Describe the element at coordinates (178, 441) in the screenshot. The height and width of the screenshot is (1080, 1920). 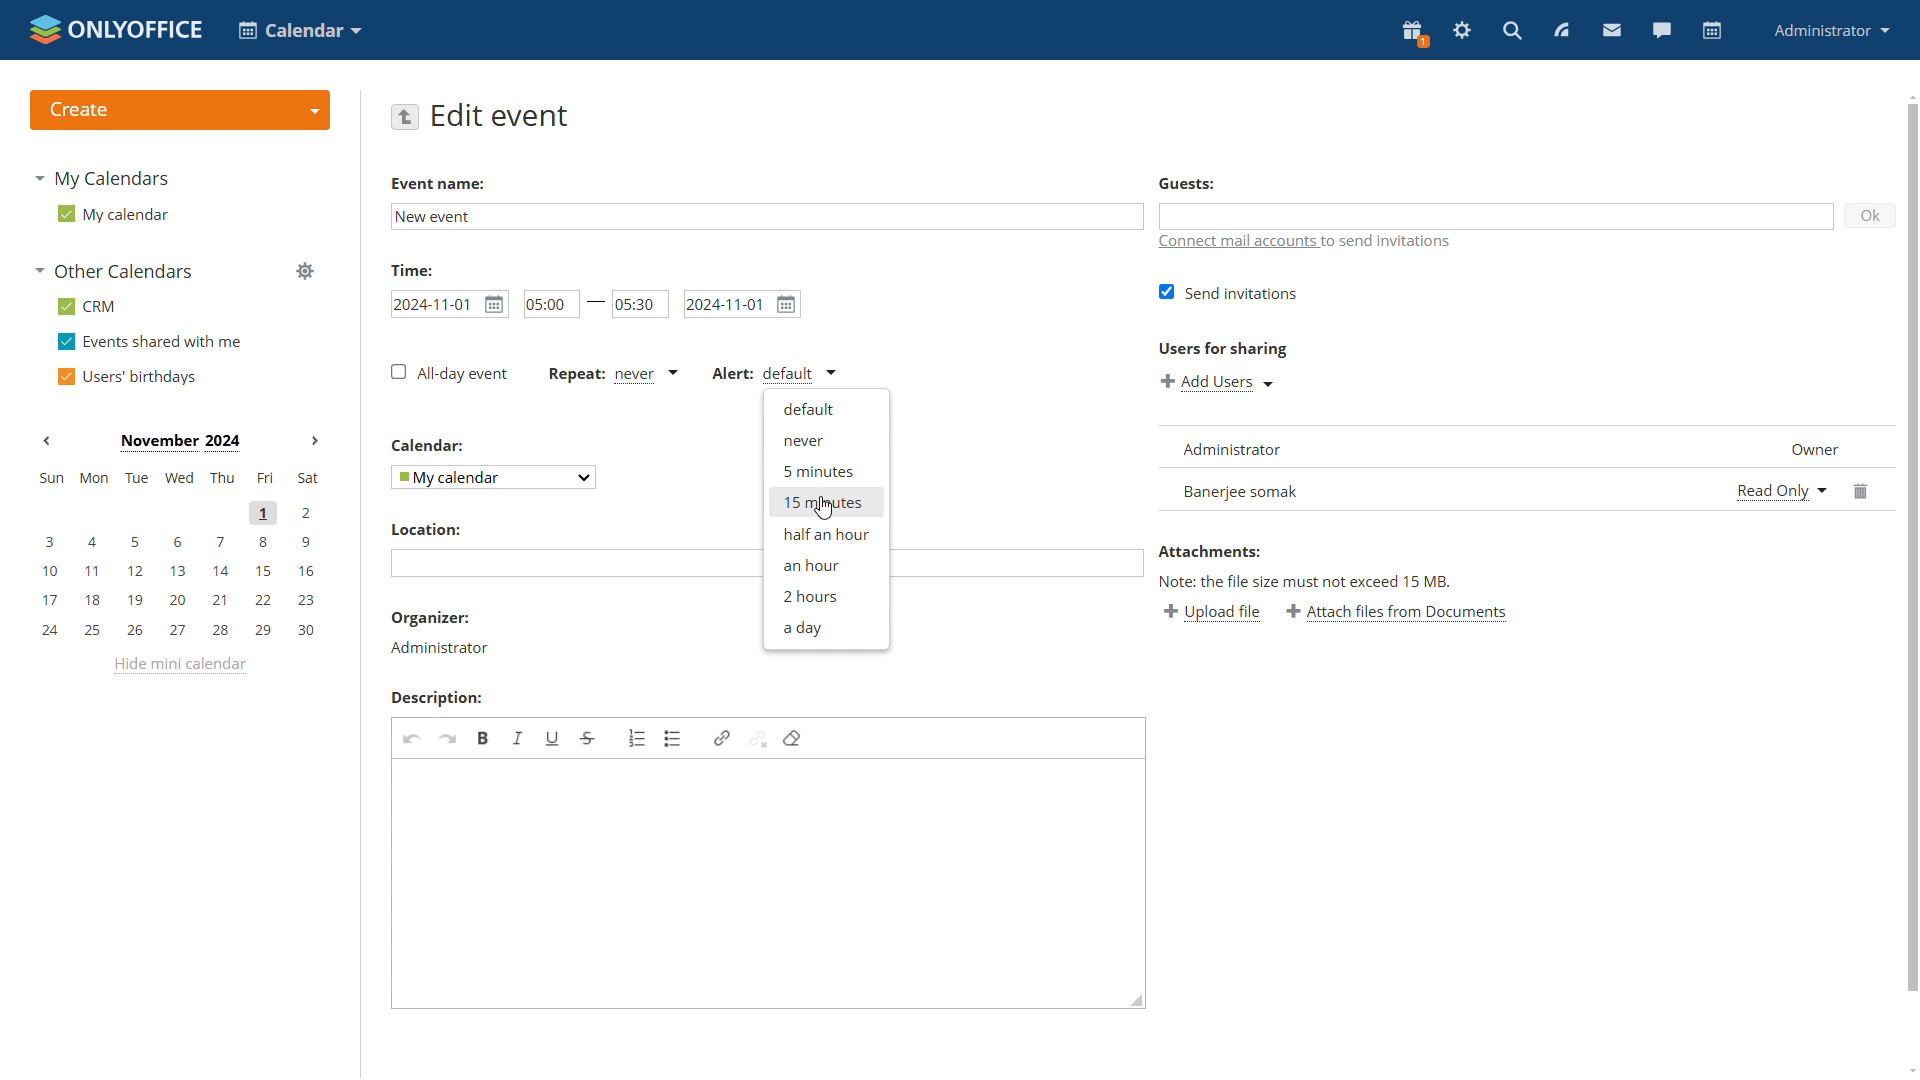
I see `Month on display` at that location.